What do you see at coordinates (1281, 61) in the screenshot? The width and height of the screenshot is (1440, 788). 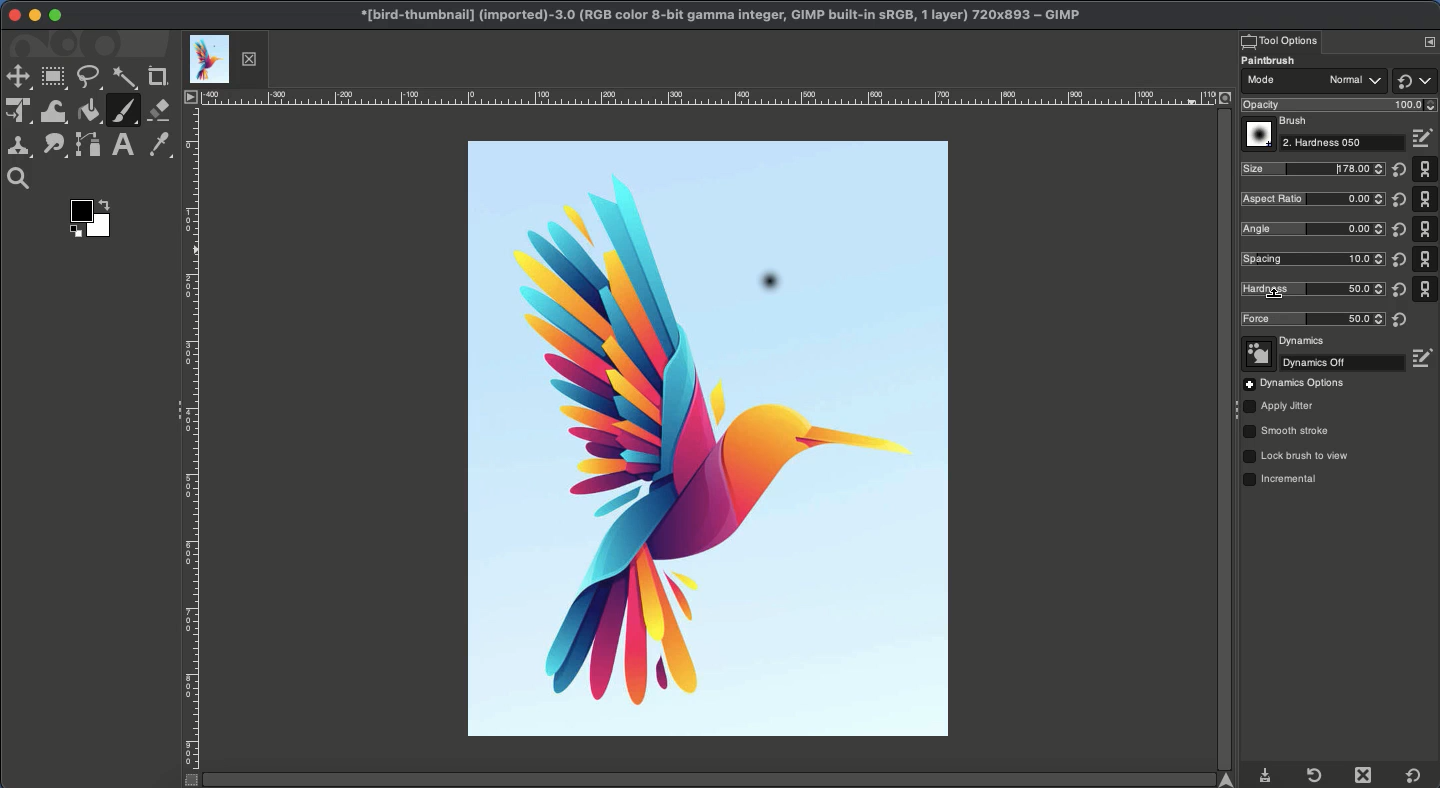 I see `Paintbrush` at bounding box center [1281, 61].